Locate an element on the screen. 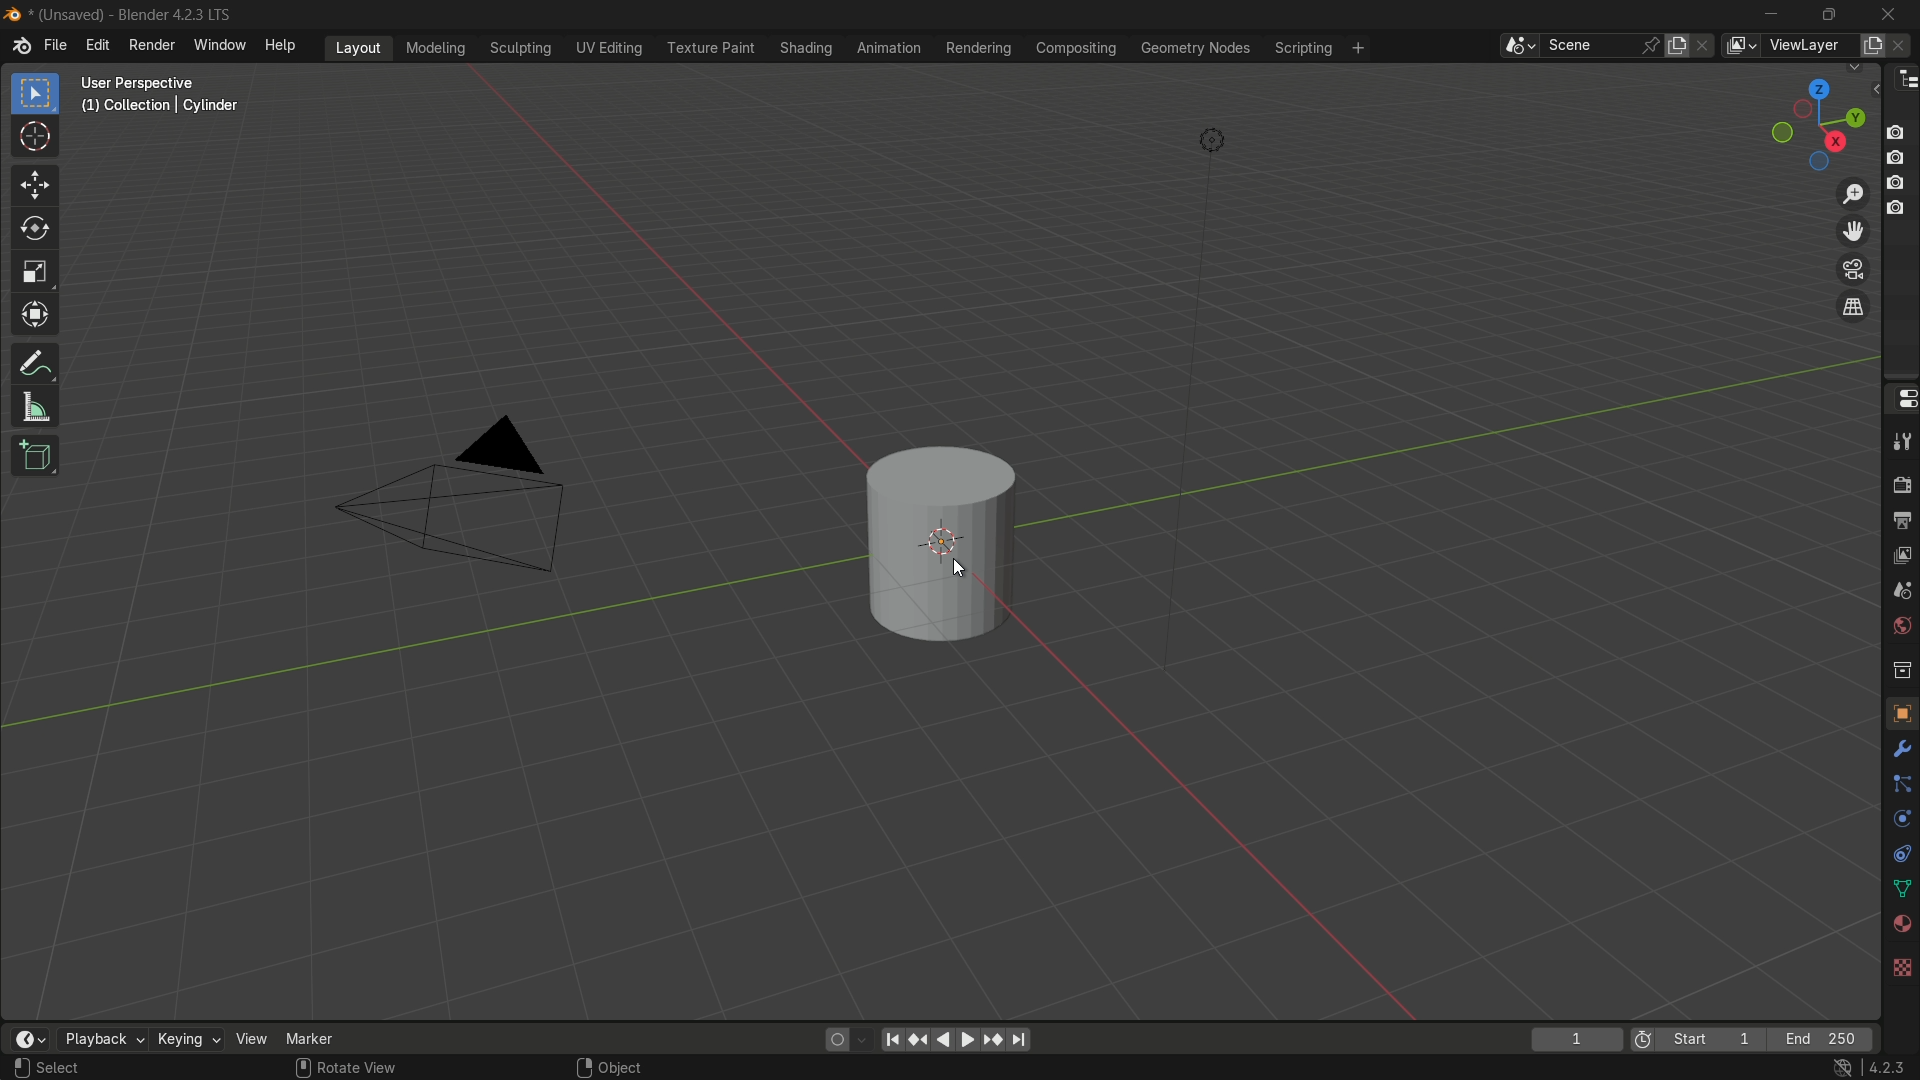 This screenshot has height=1080, width=1920. layer 4 is located at coordinates (1898, 207).